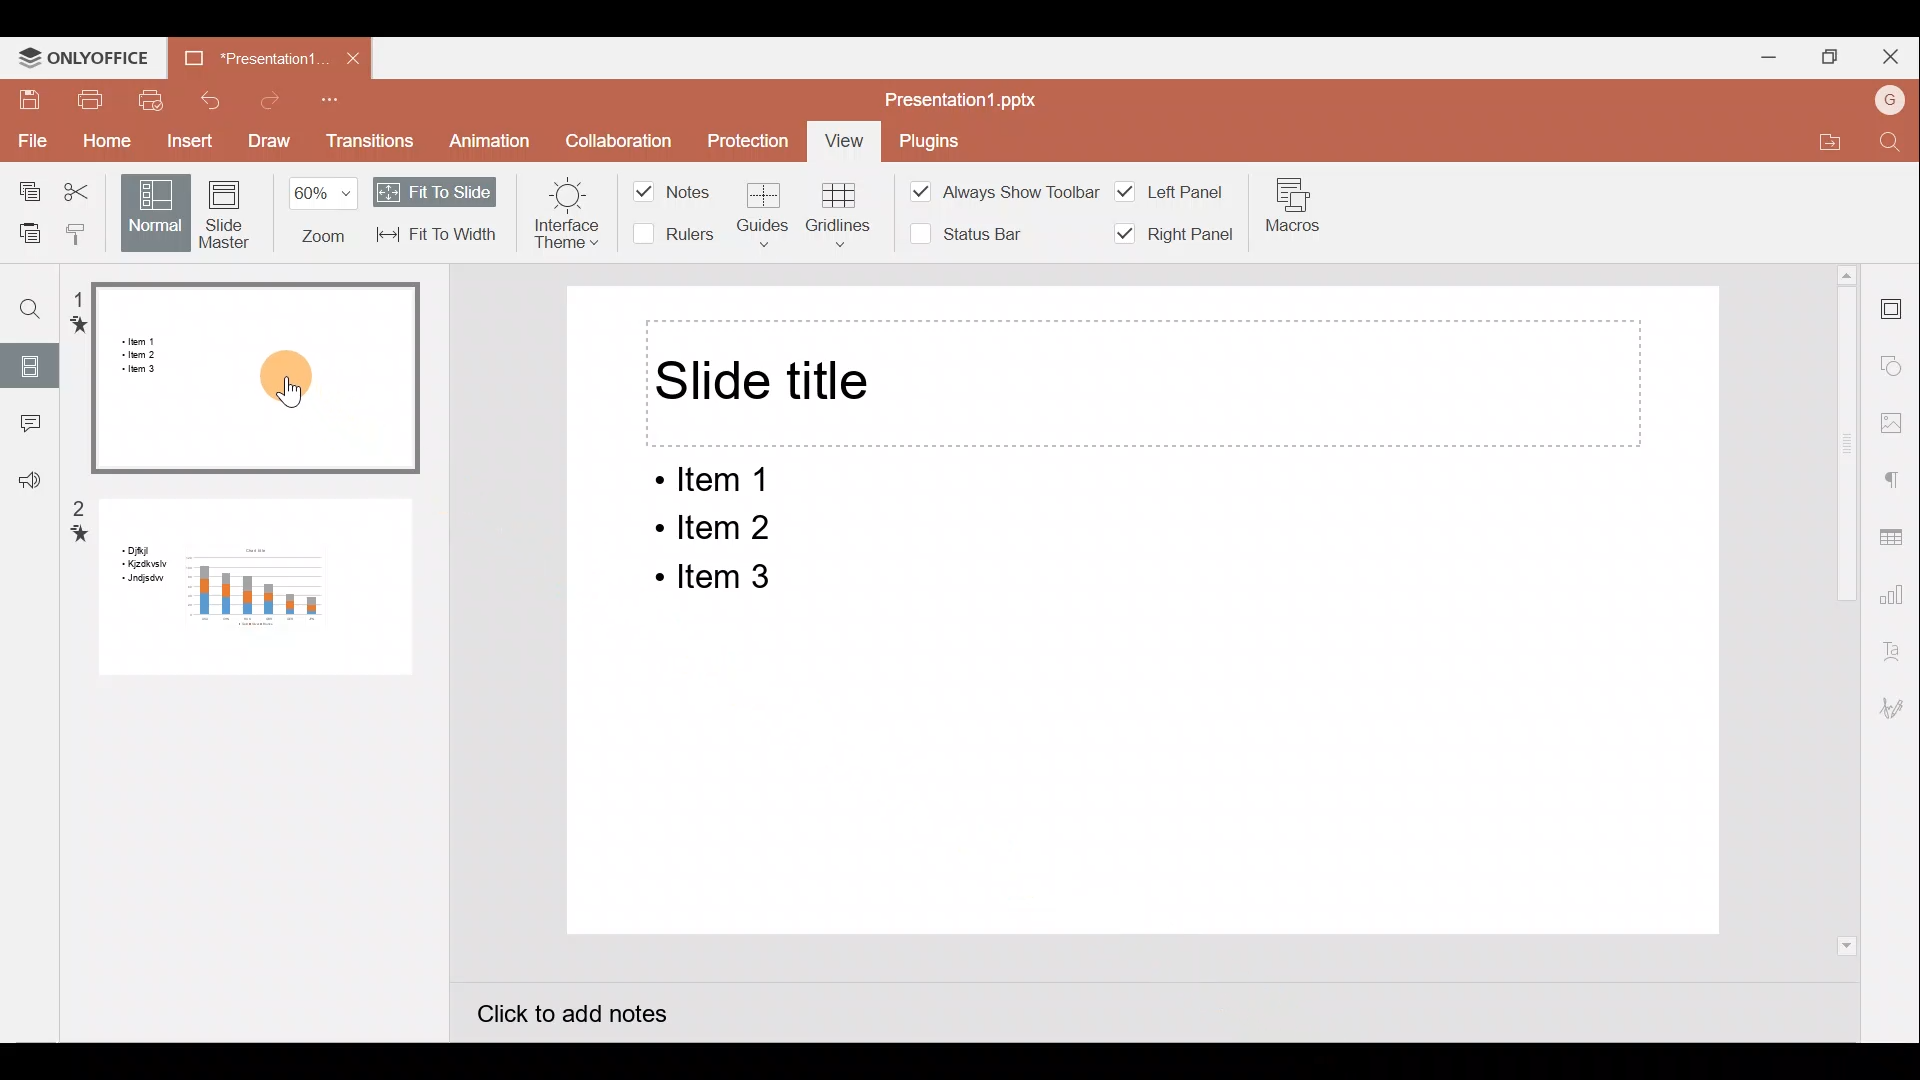 The width and height of the screenshot is (1920, 1080). I want to click on Save, so click(26, 100).